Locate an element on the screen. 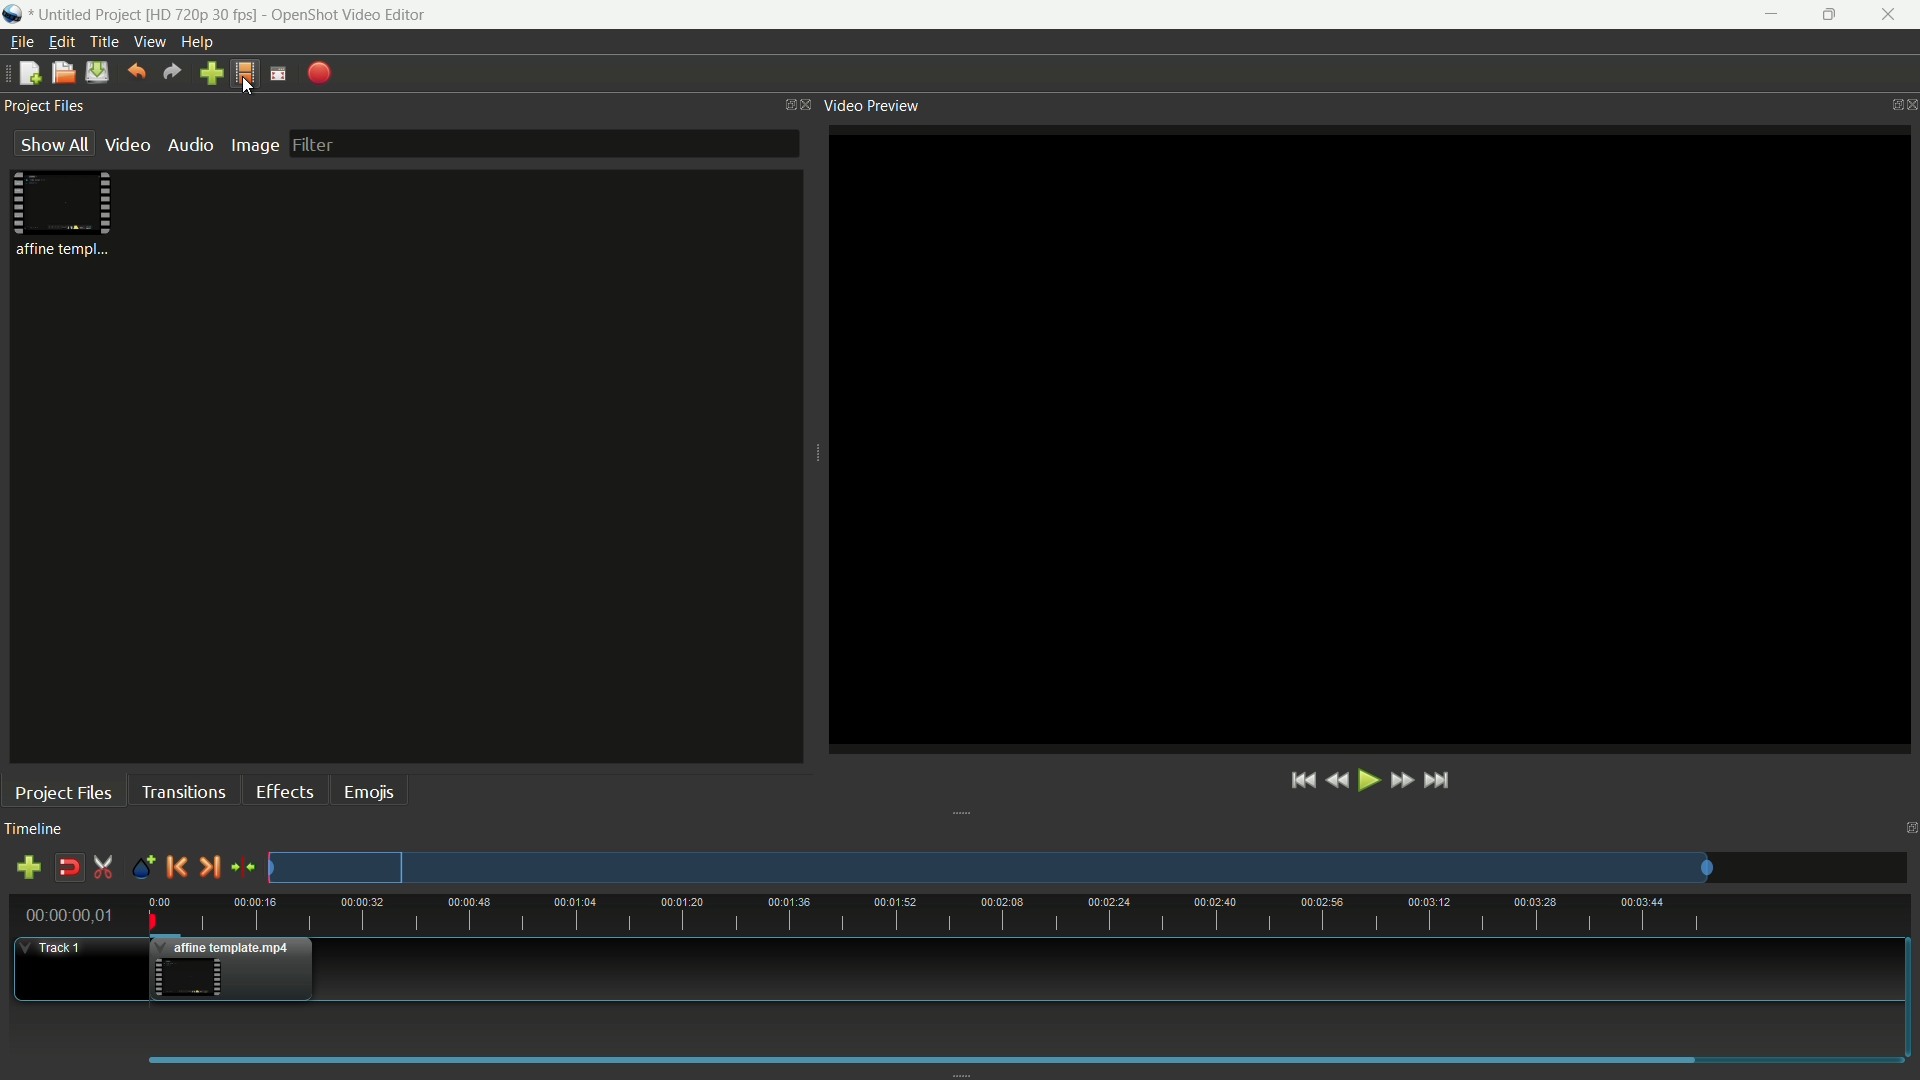 This screenshot has width=1920, height=1080. close timeline is located at coordinates (1908, 829).